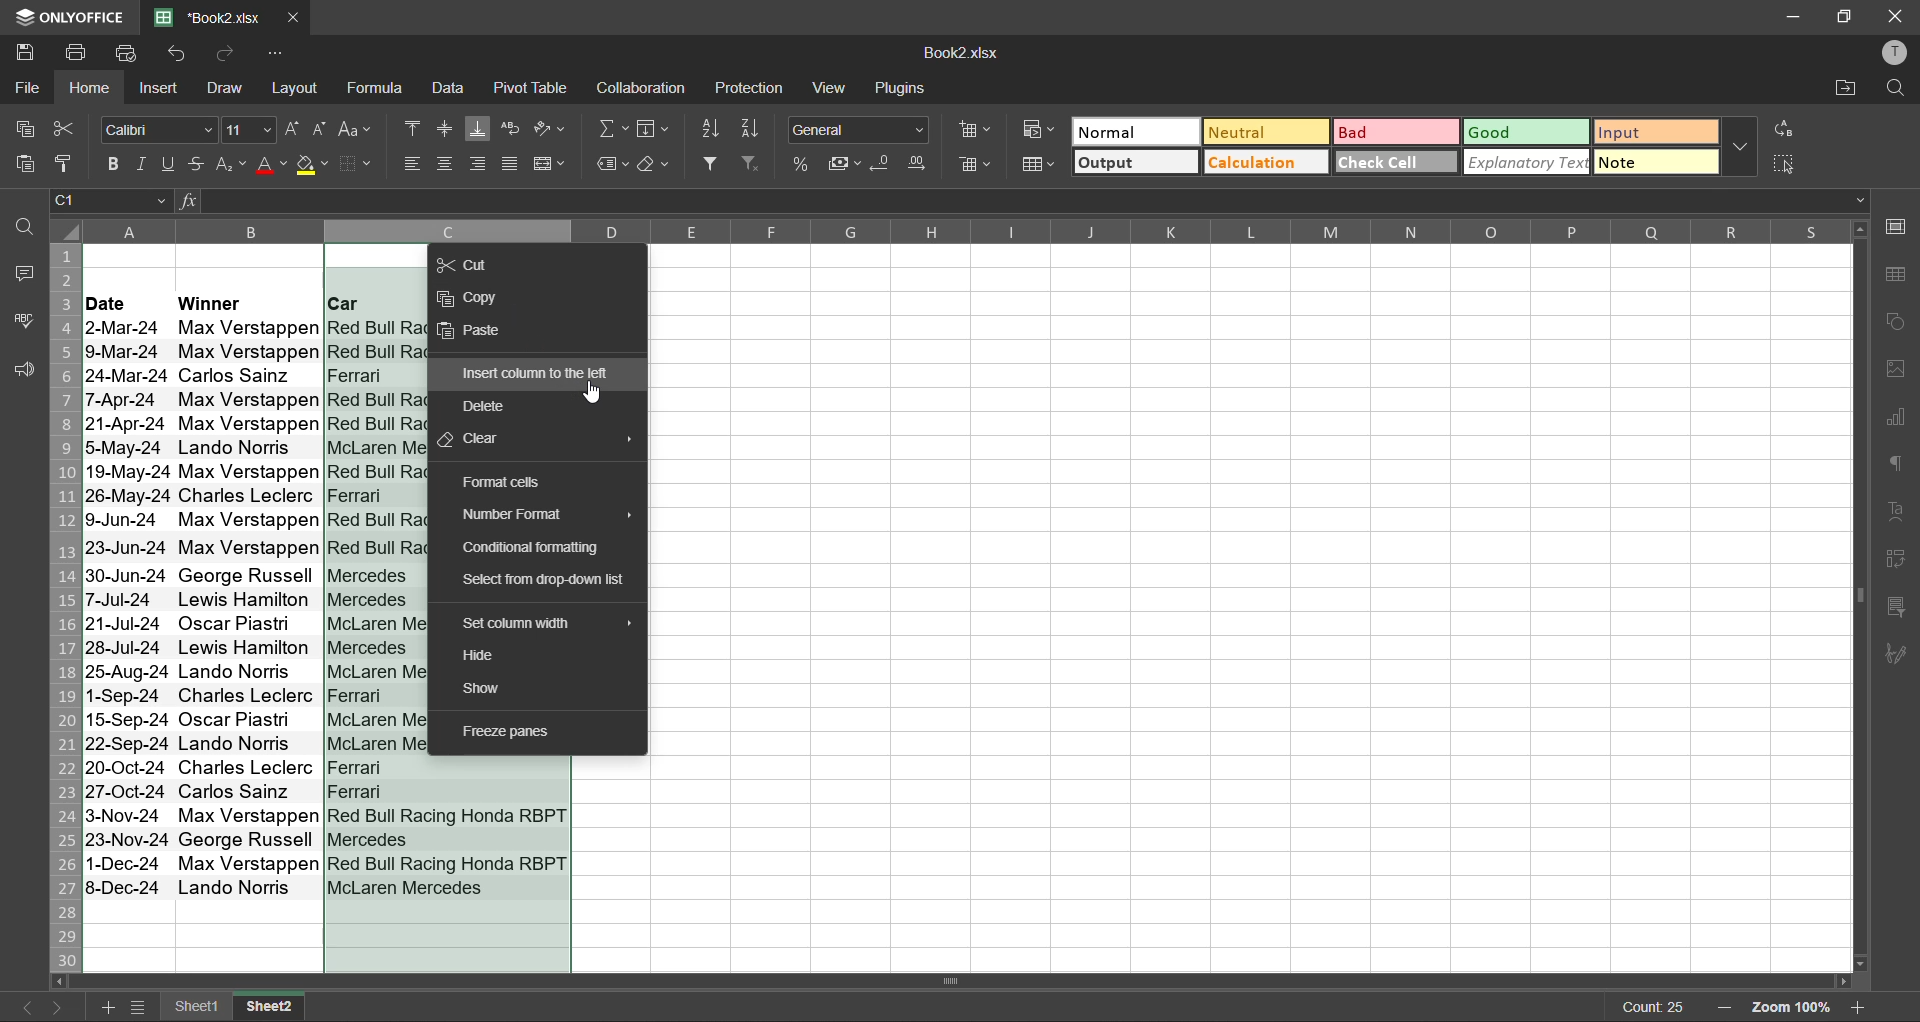 The height and width of the screenshot is (1022, 1920). I want to click on print, so click(75, 53).